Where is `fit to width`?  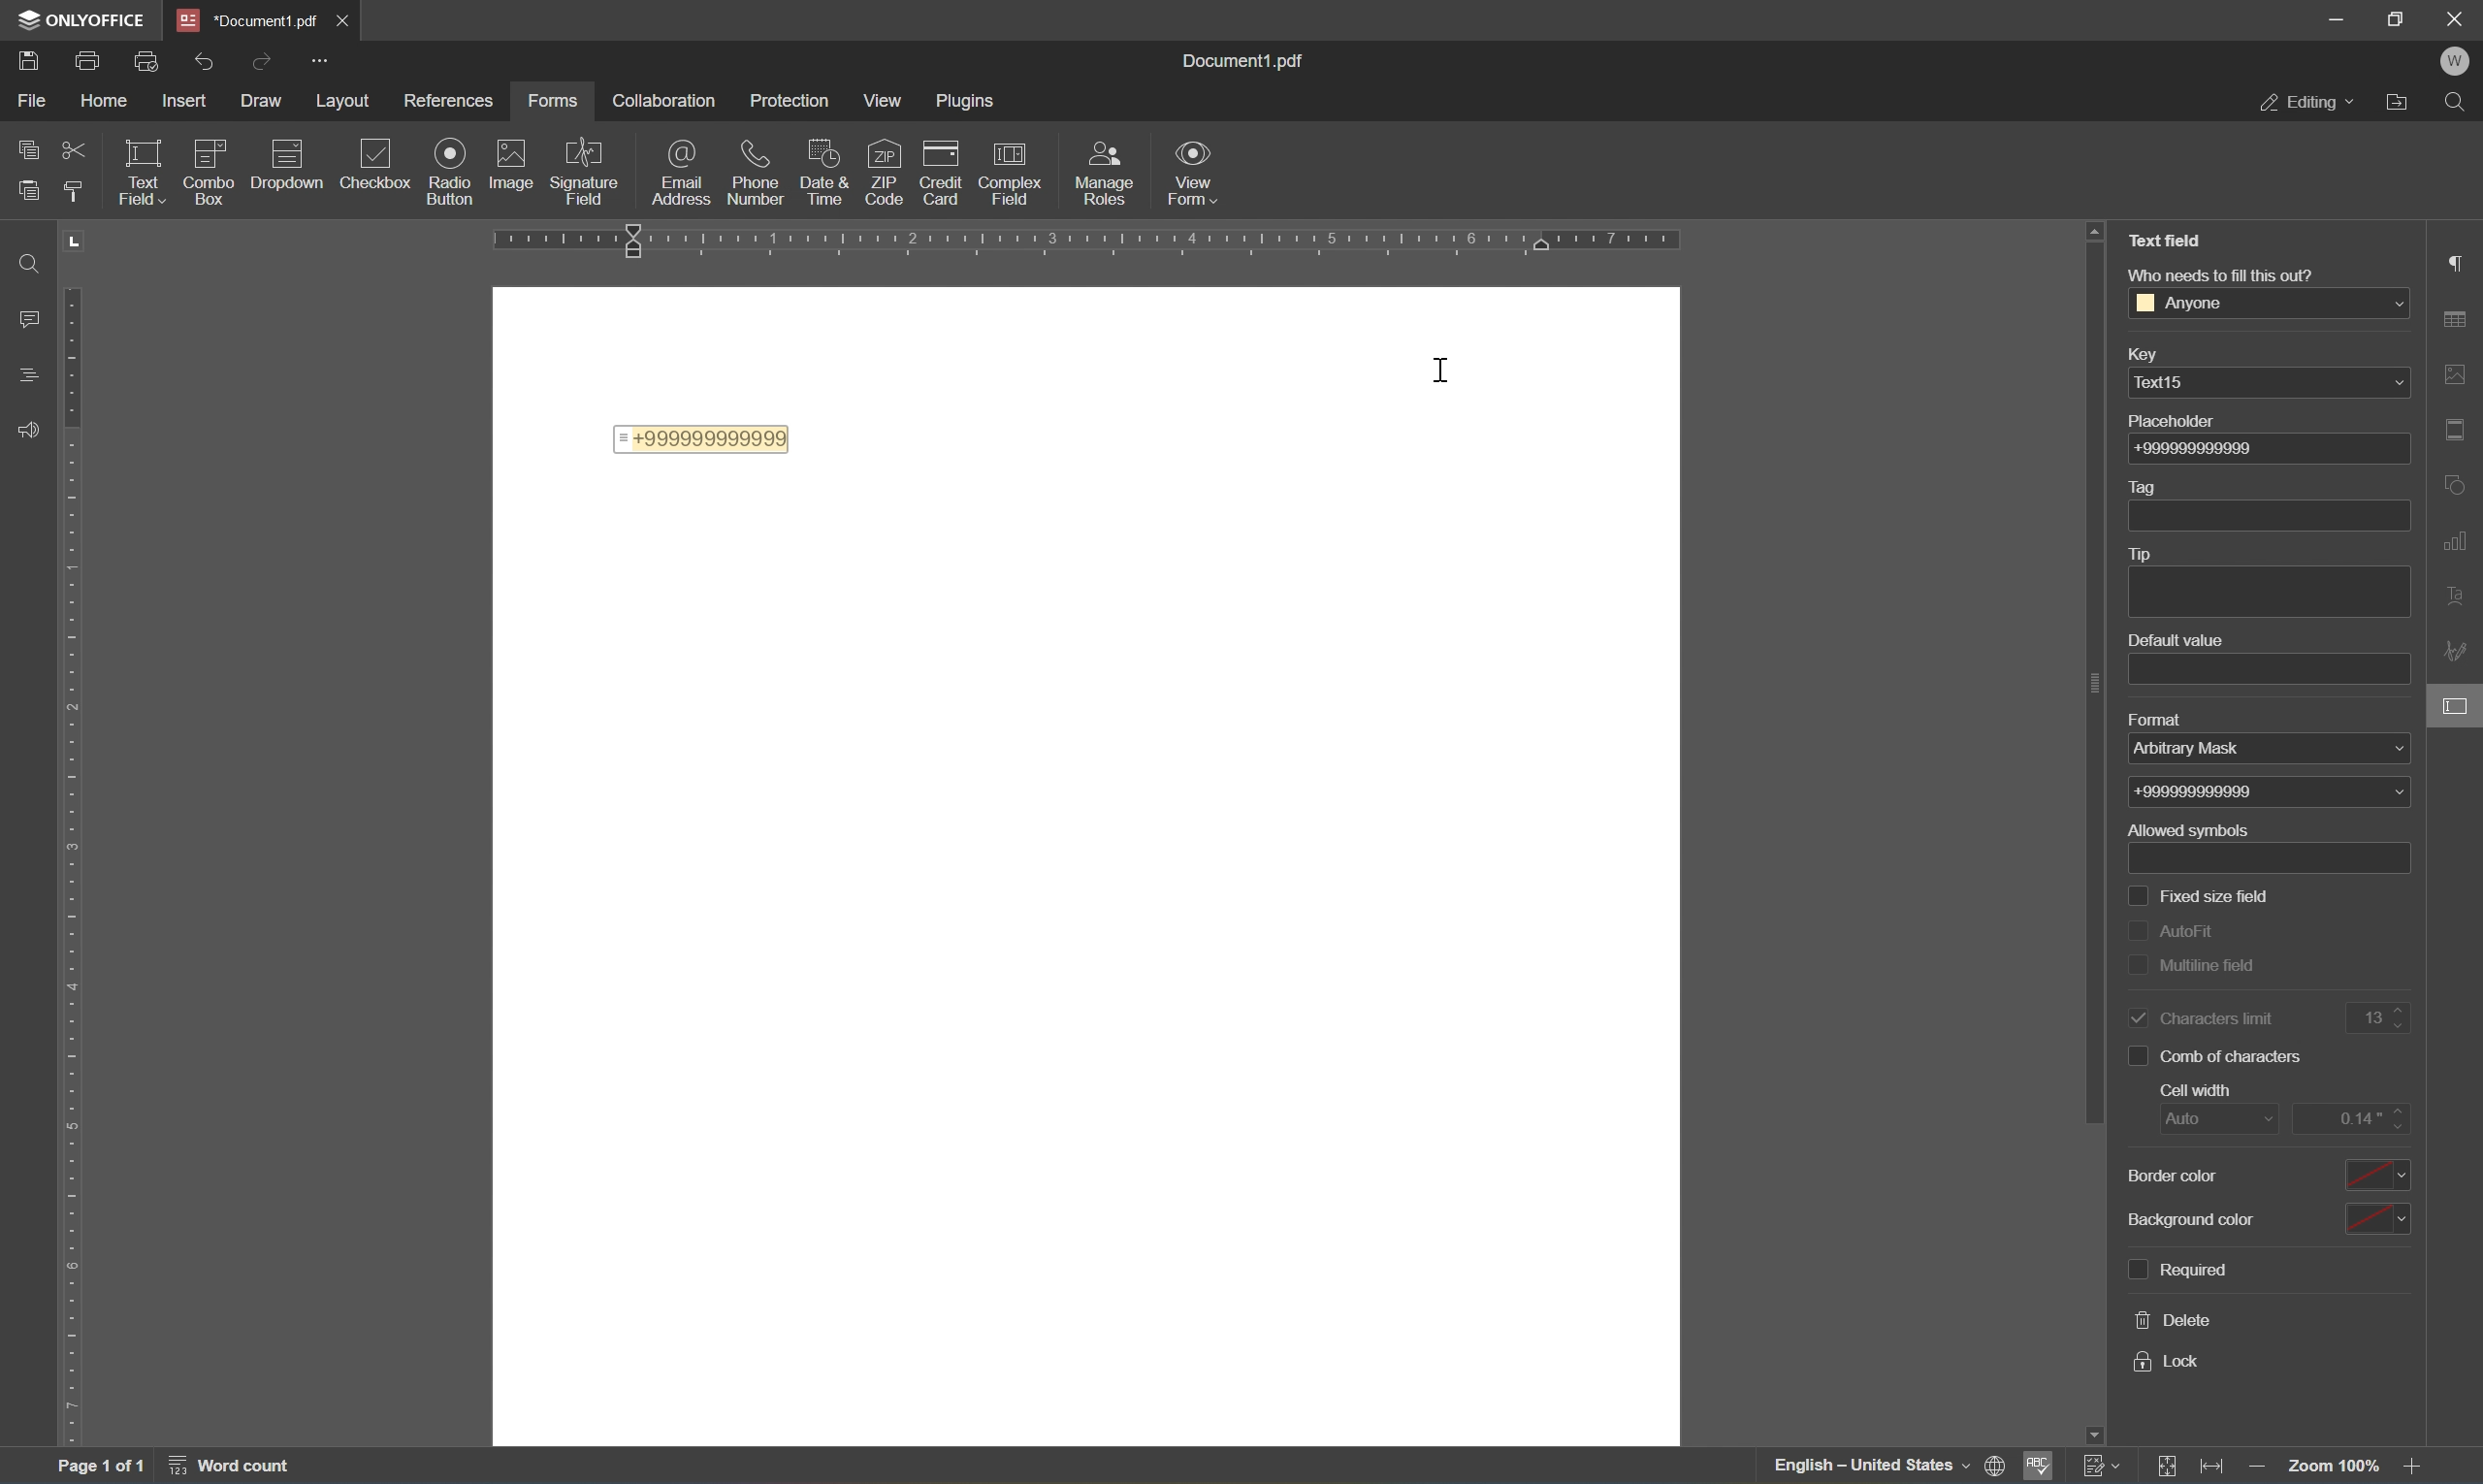
fit to width is located at coordinates (2212, 1465).